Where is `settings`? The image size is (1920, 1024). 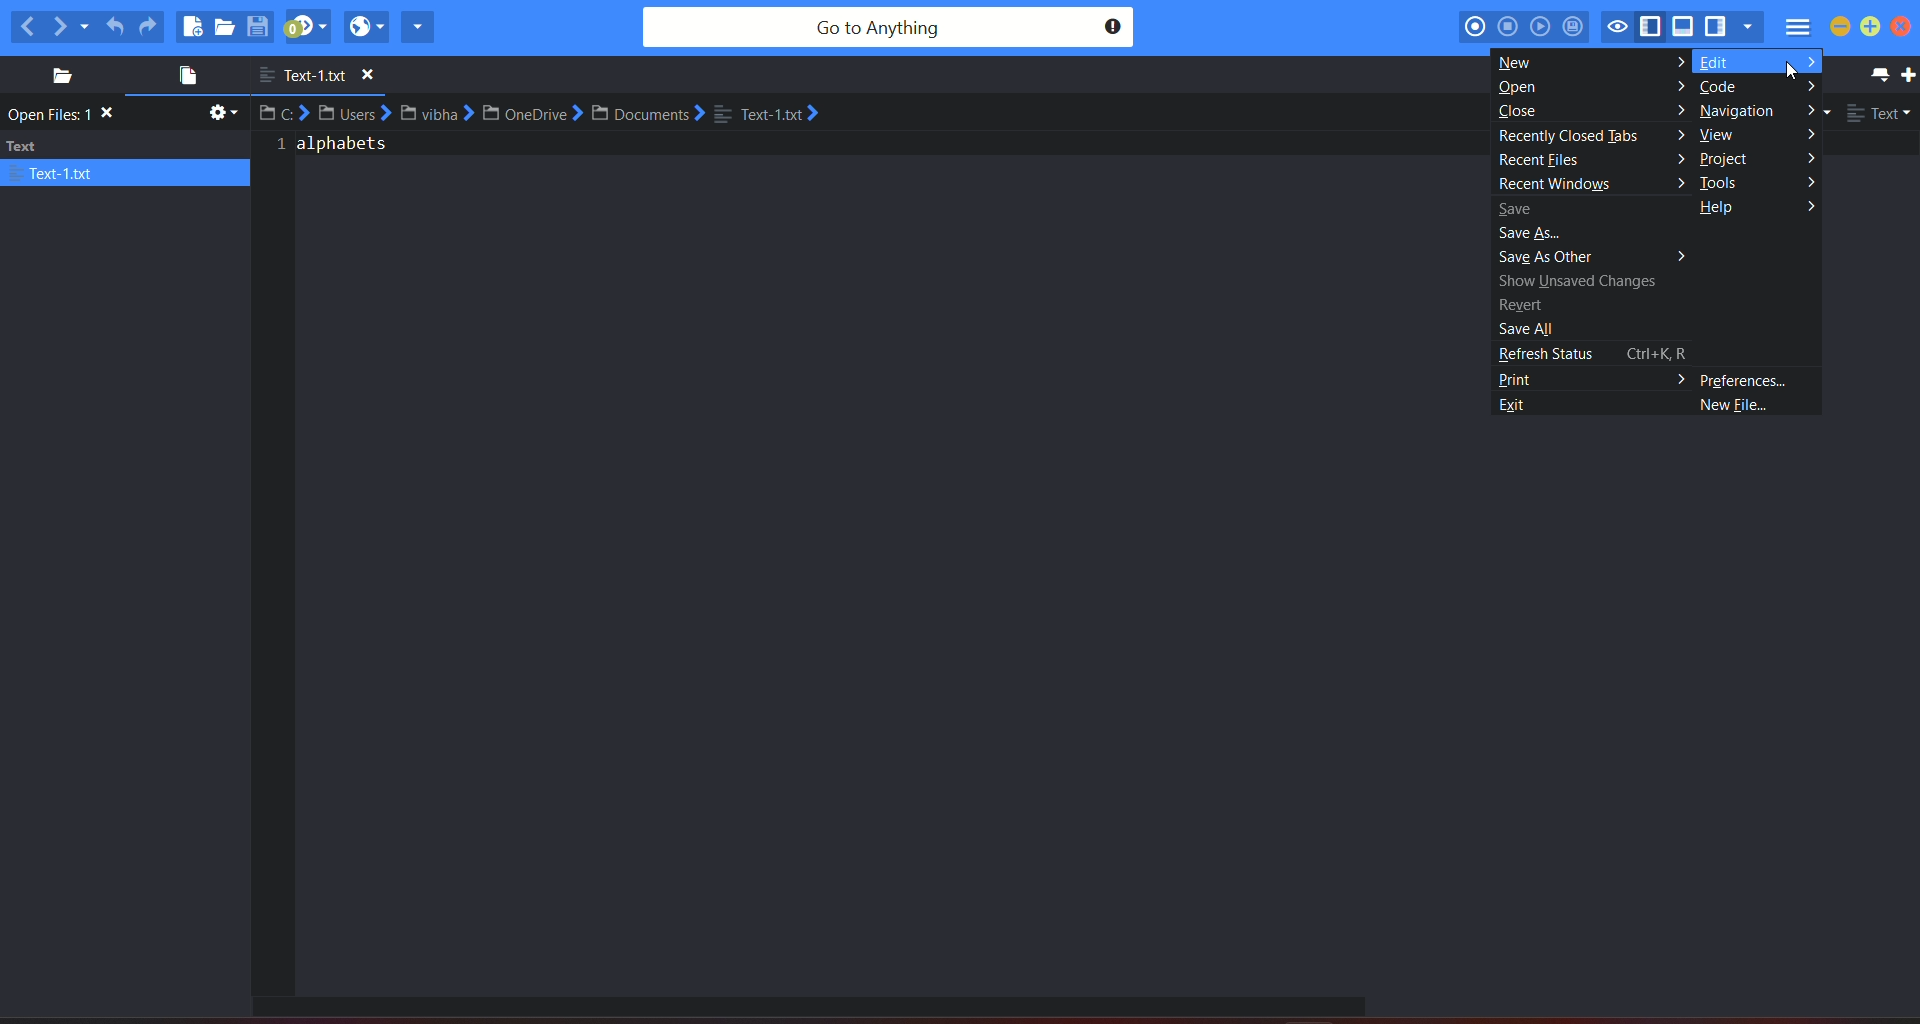
settings is located at coordinates (220, 116).